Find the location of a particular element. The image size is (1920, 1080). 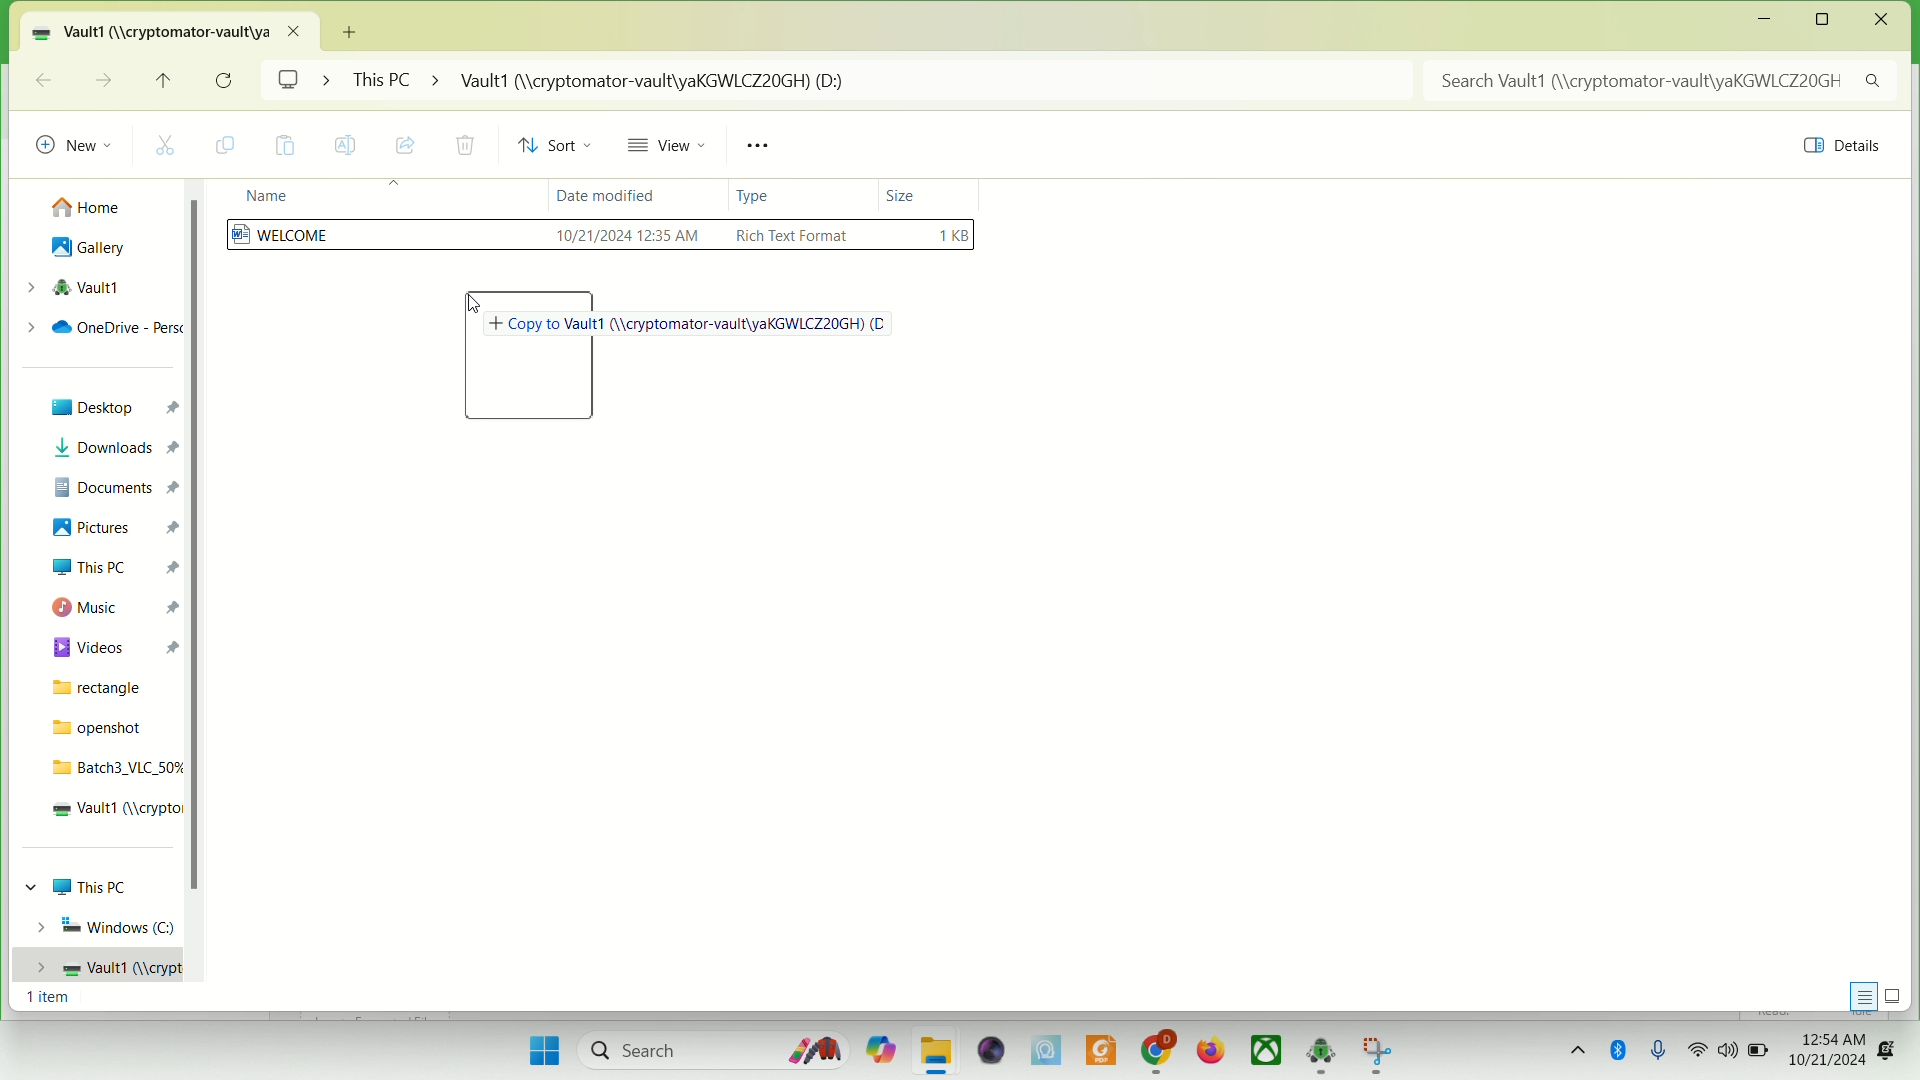

view is located at coordinates (673, 149).